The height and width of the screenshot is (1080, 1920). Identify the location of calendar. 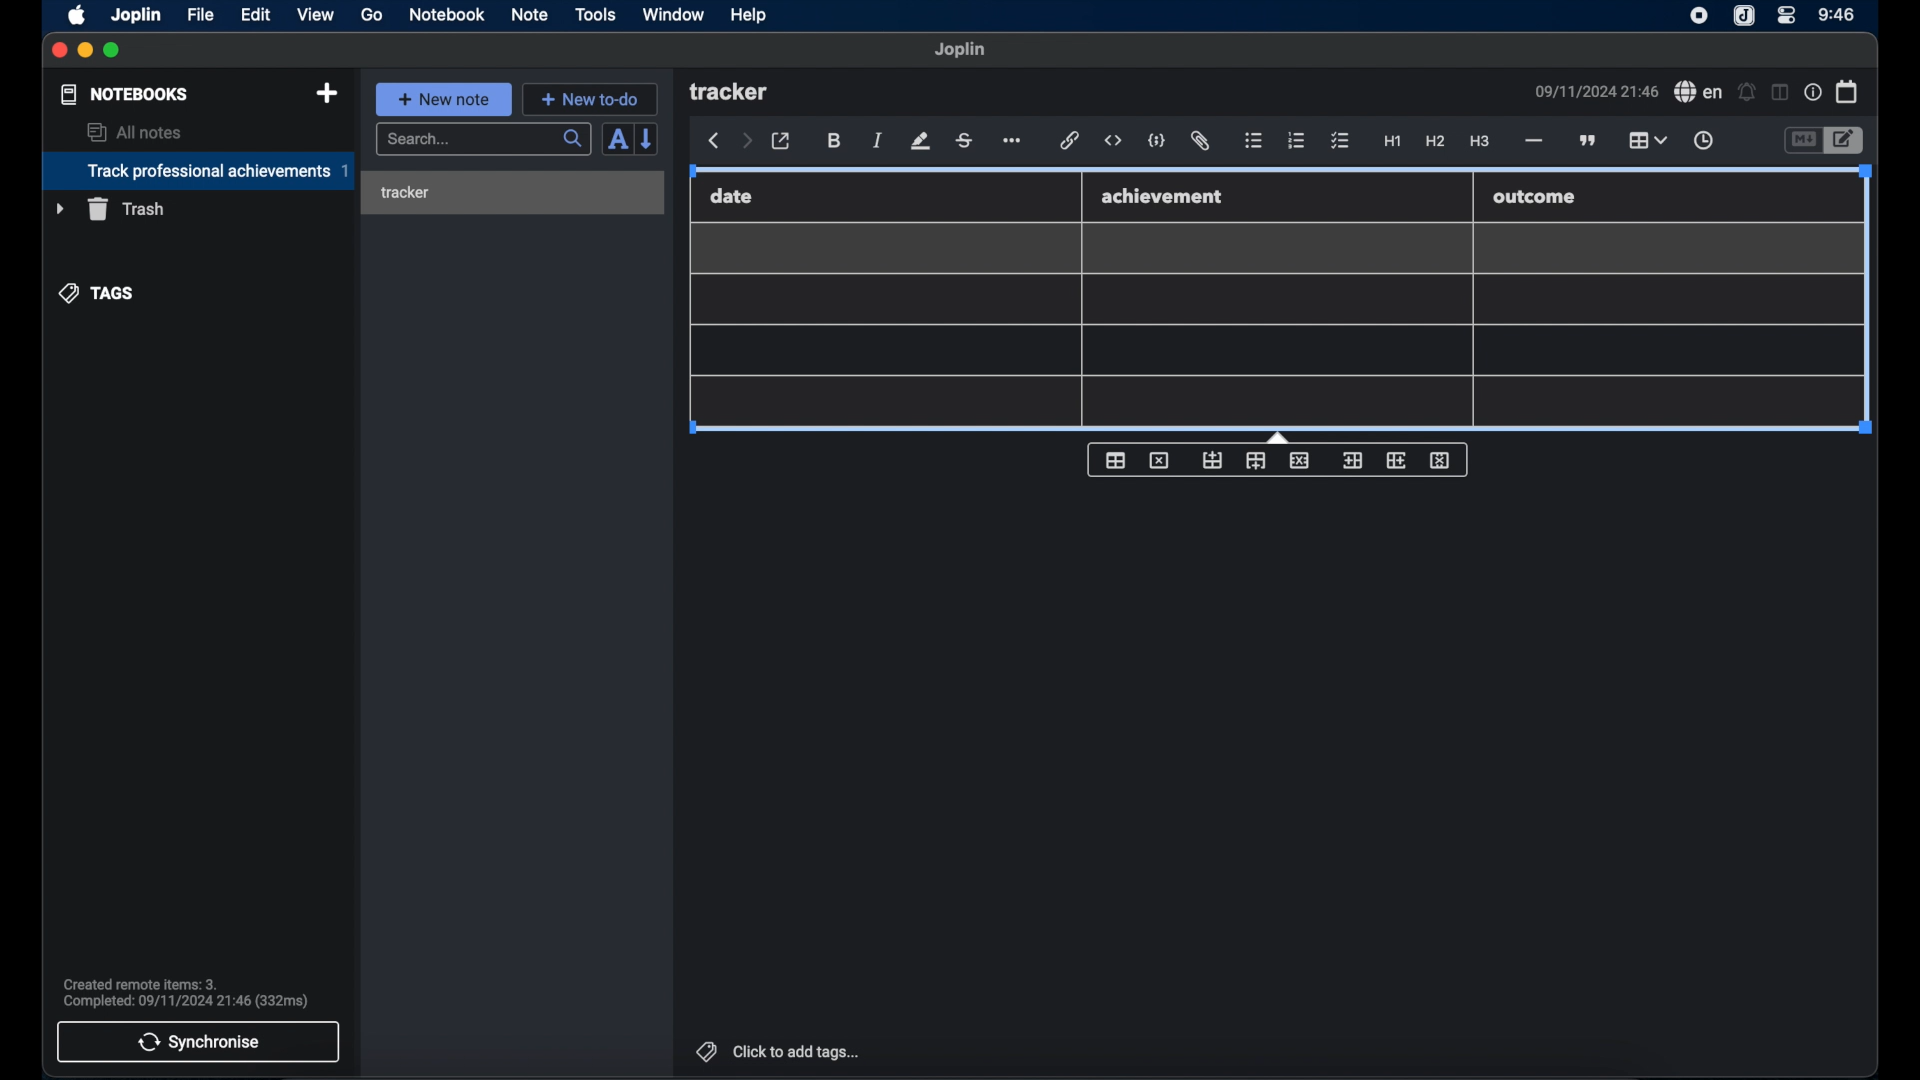
(1847, 91).